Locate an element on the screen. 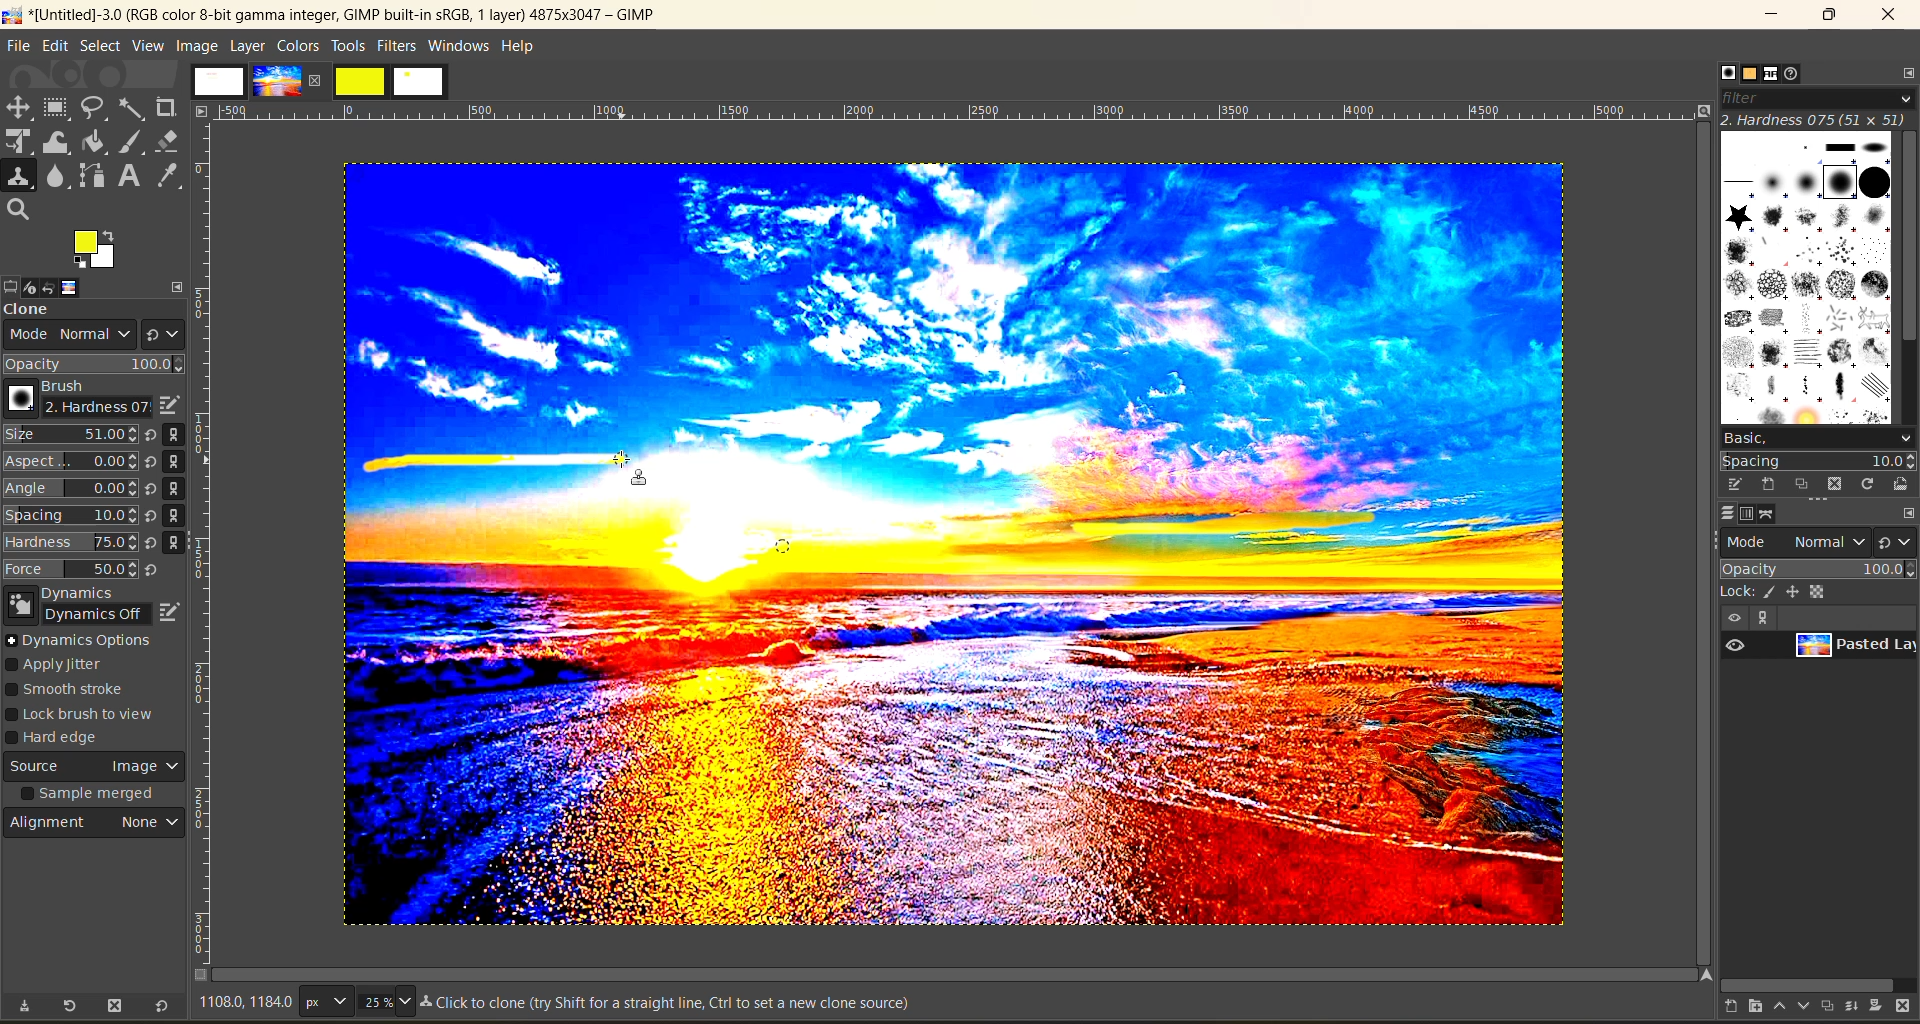  Angle 0.00 is located at coordinates (71, 490).